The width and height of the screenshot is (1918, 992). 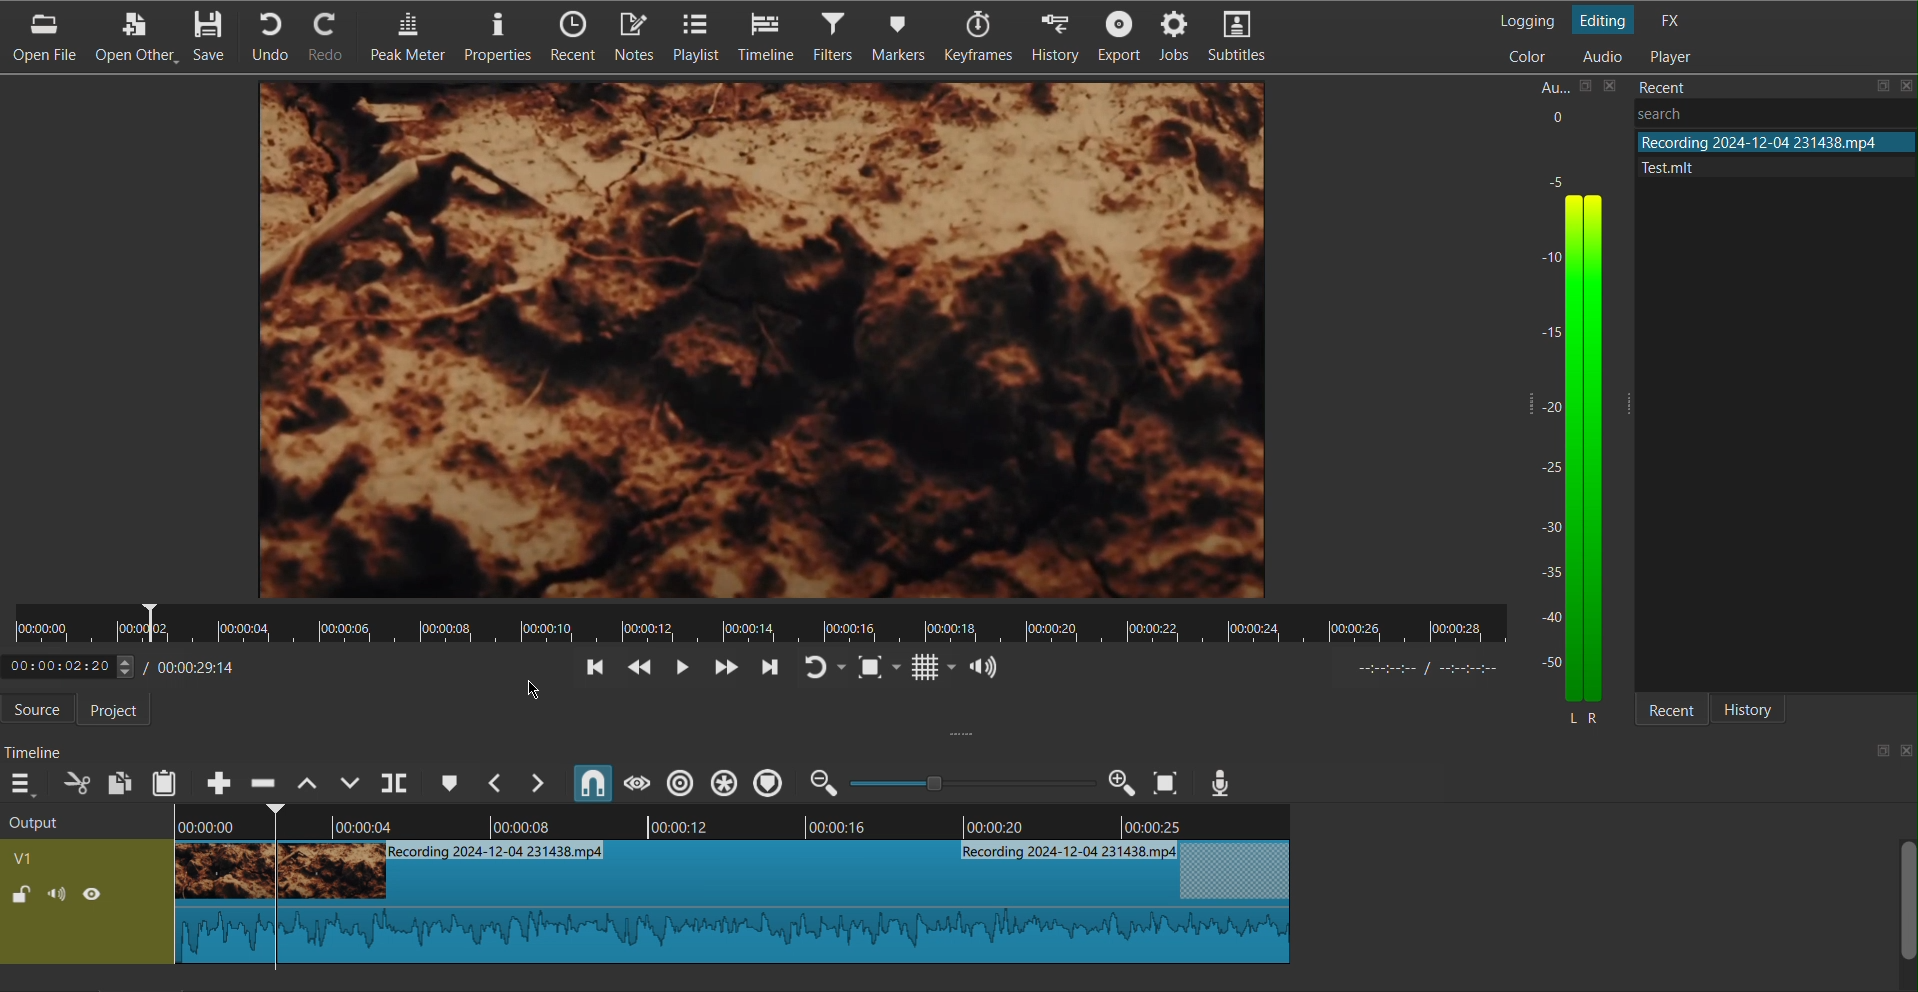 What do you see at coordinates (76, 783) in the screenshot?
I see `Cut` at bounding box center [76, 783].